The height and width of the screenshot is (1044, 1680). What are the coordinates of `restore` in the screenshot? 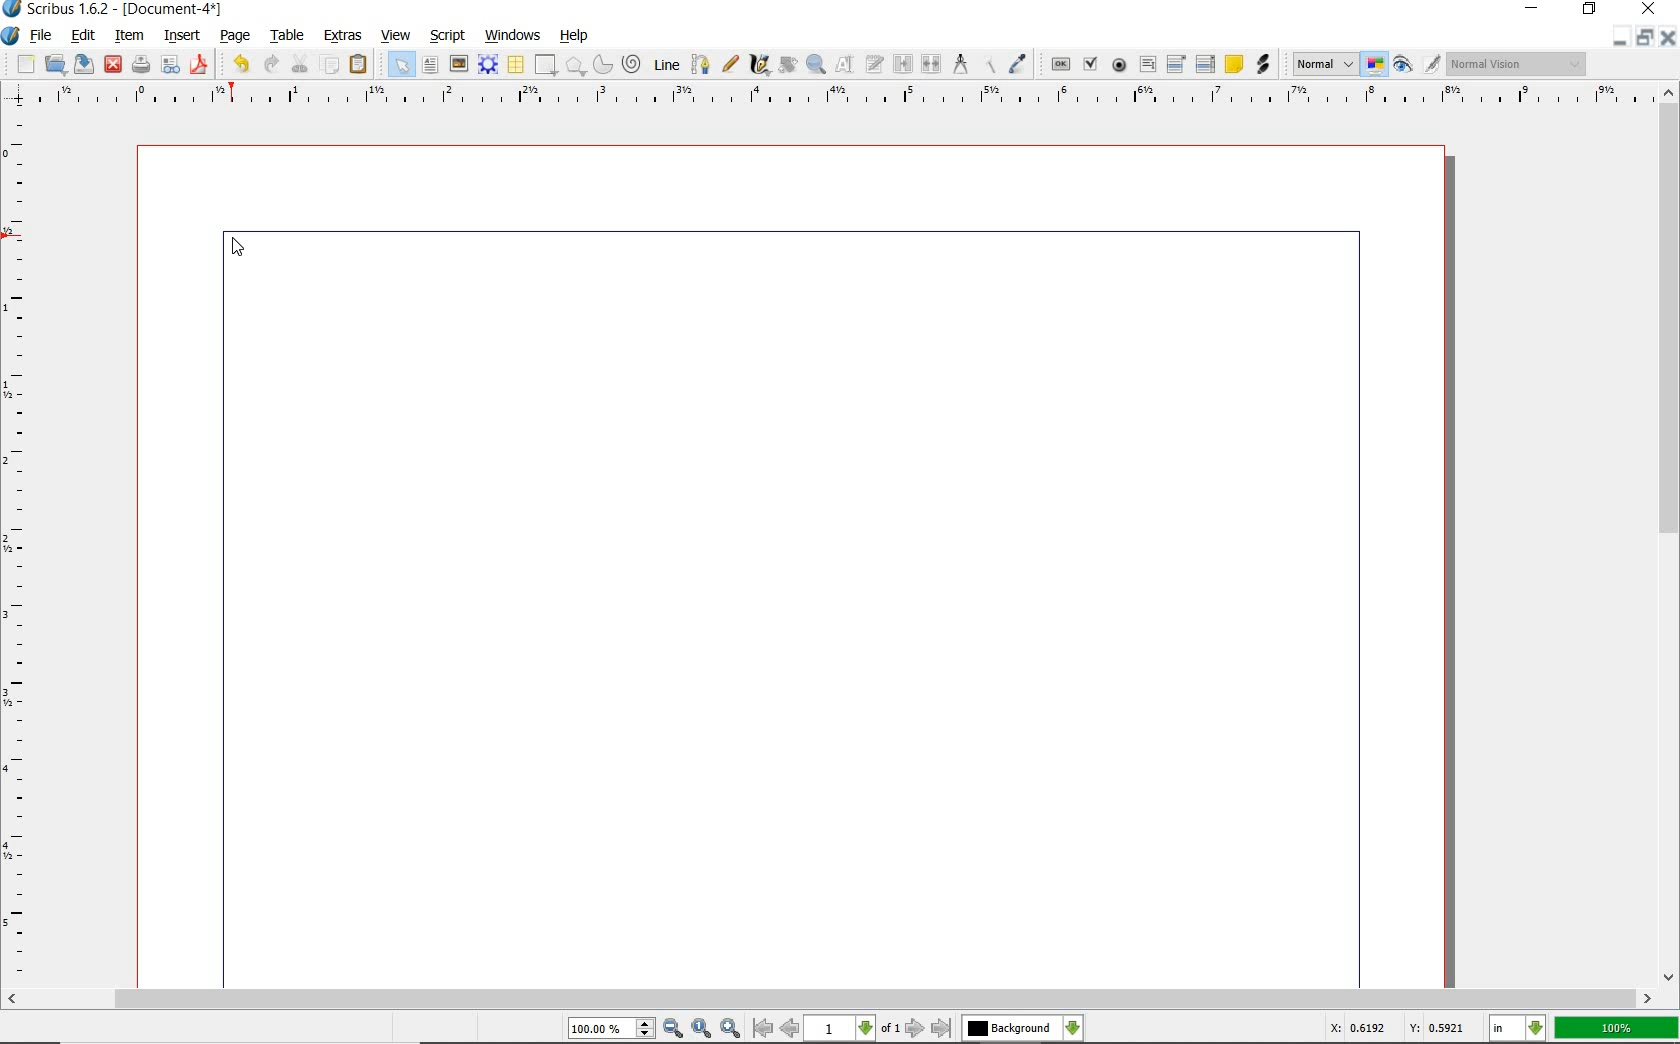 It's located at (1645, 38).